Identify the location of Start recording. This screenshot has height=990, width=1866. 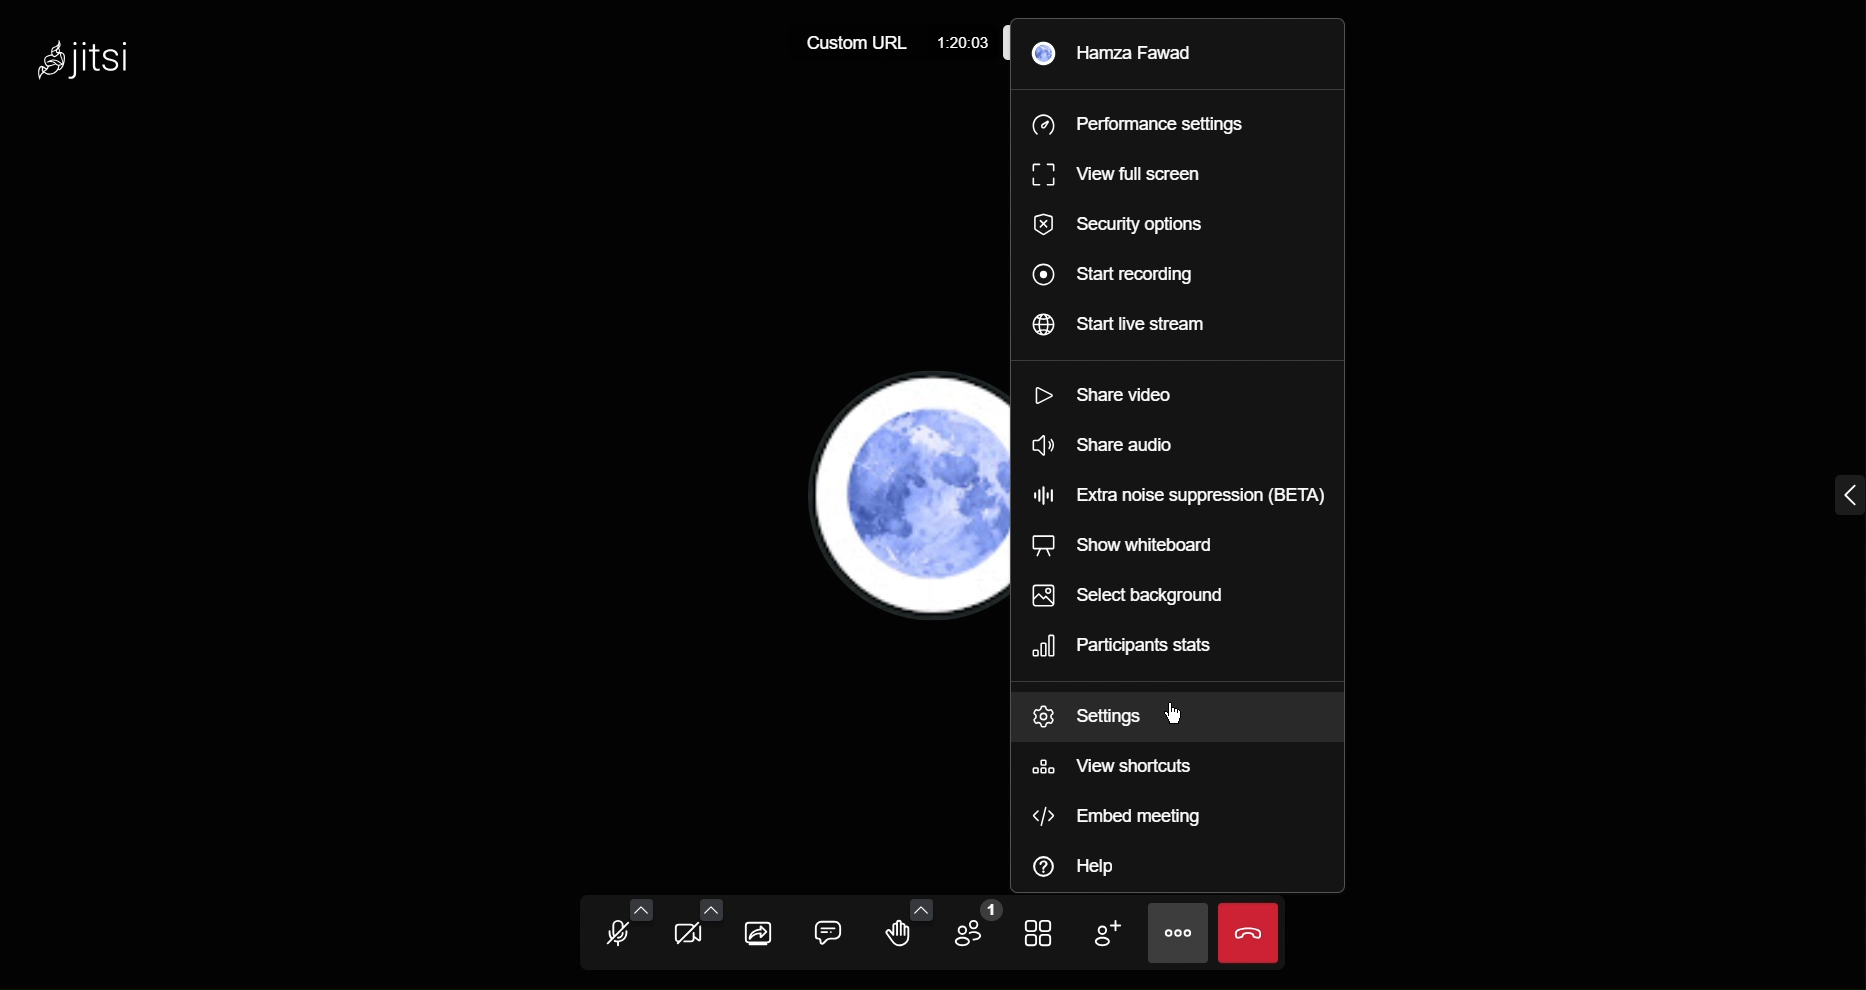
(1124, 277).